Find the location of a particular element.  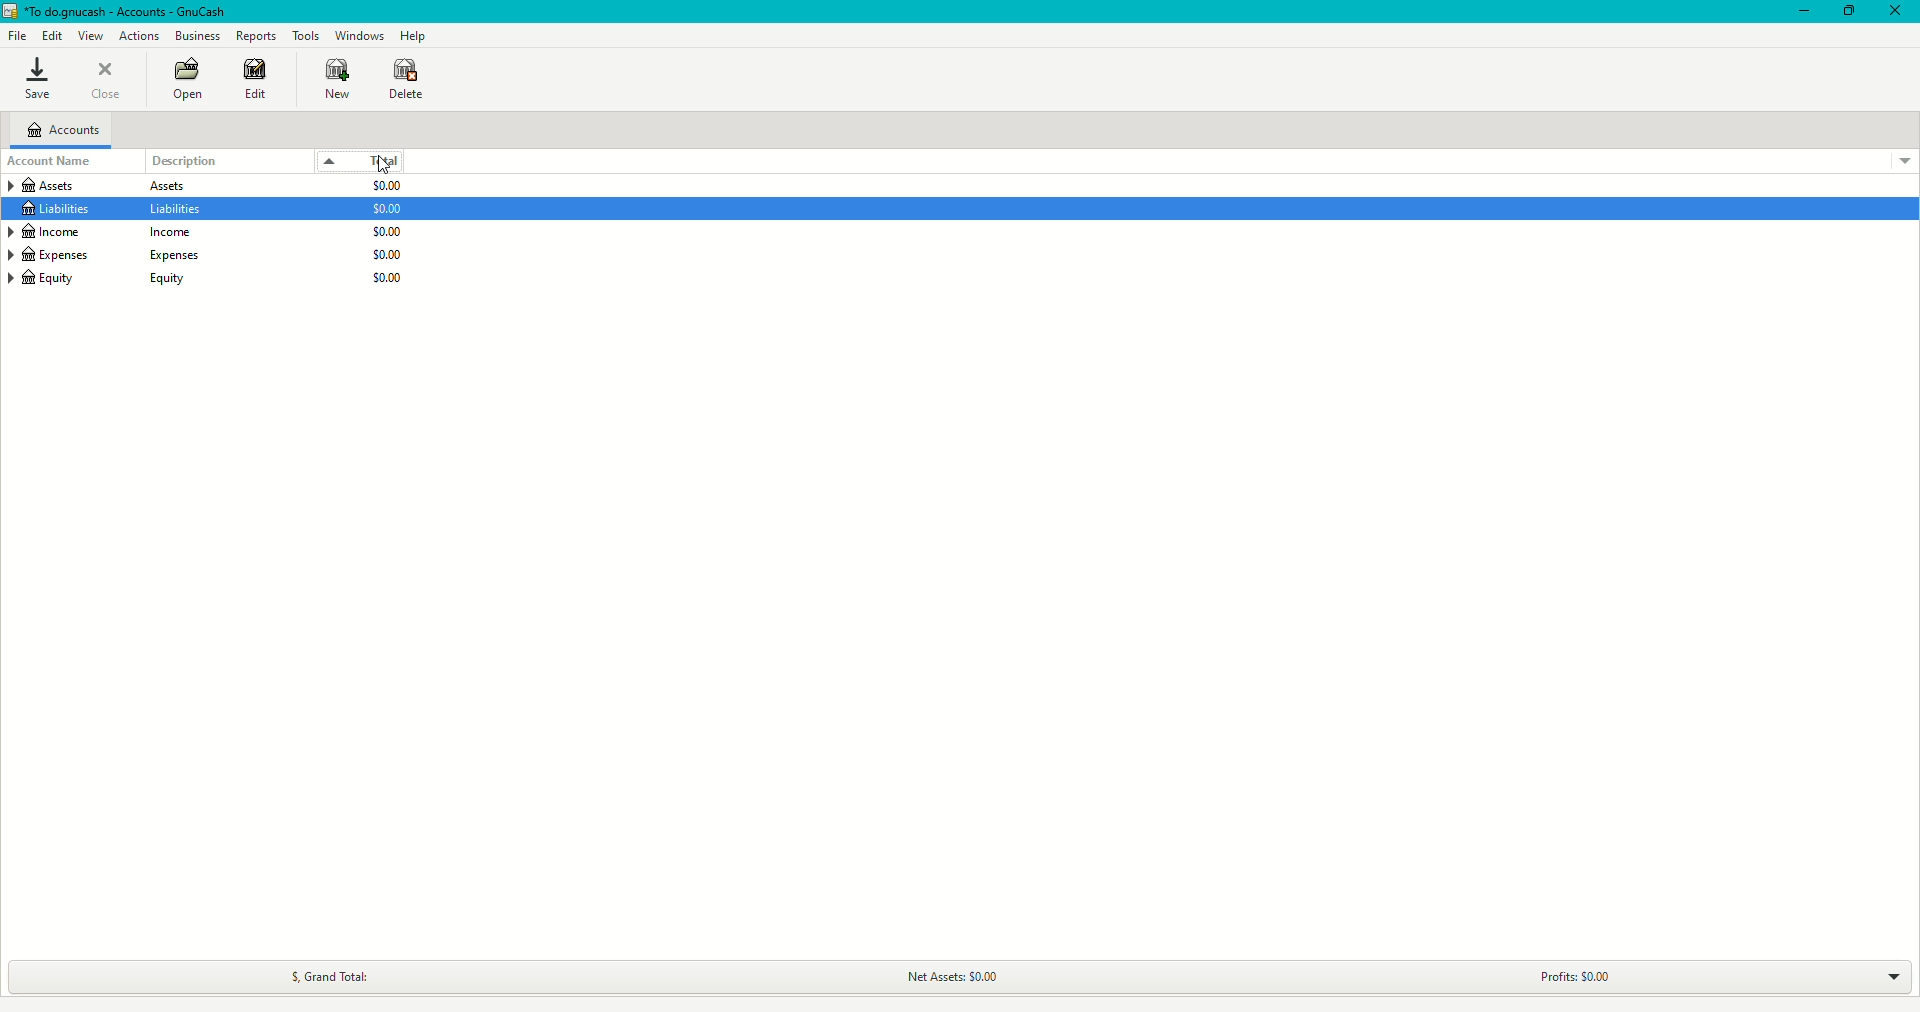

Actions is located at coordinates (137, 35).